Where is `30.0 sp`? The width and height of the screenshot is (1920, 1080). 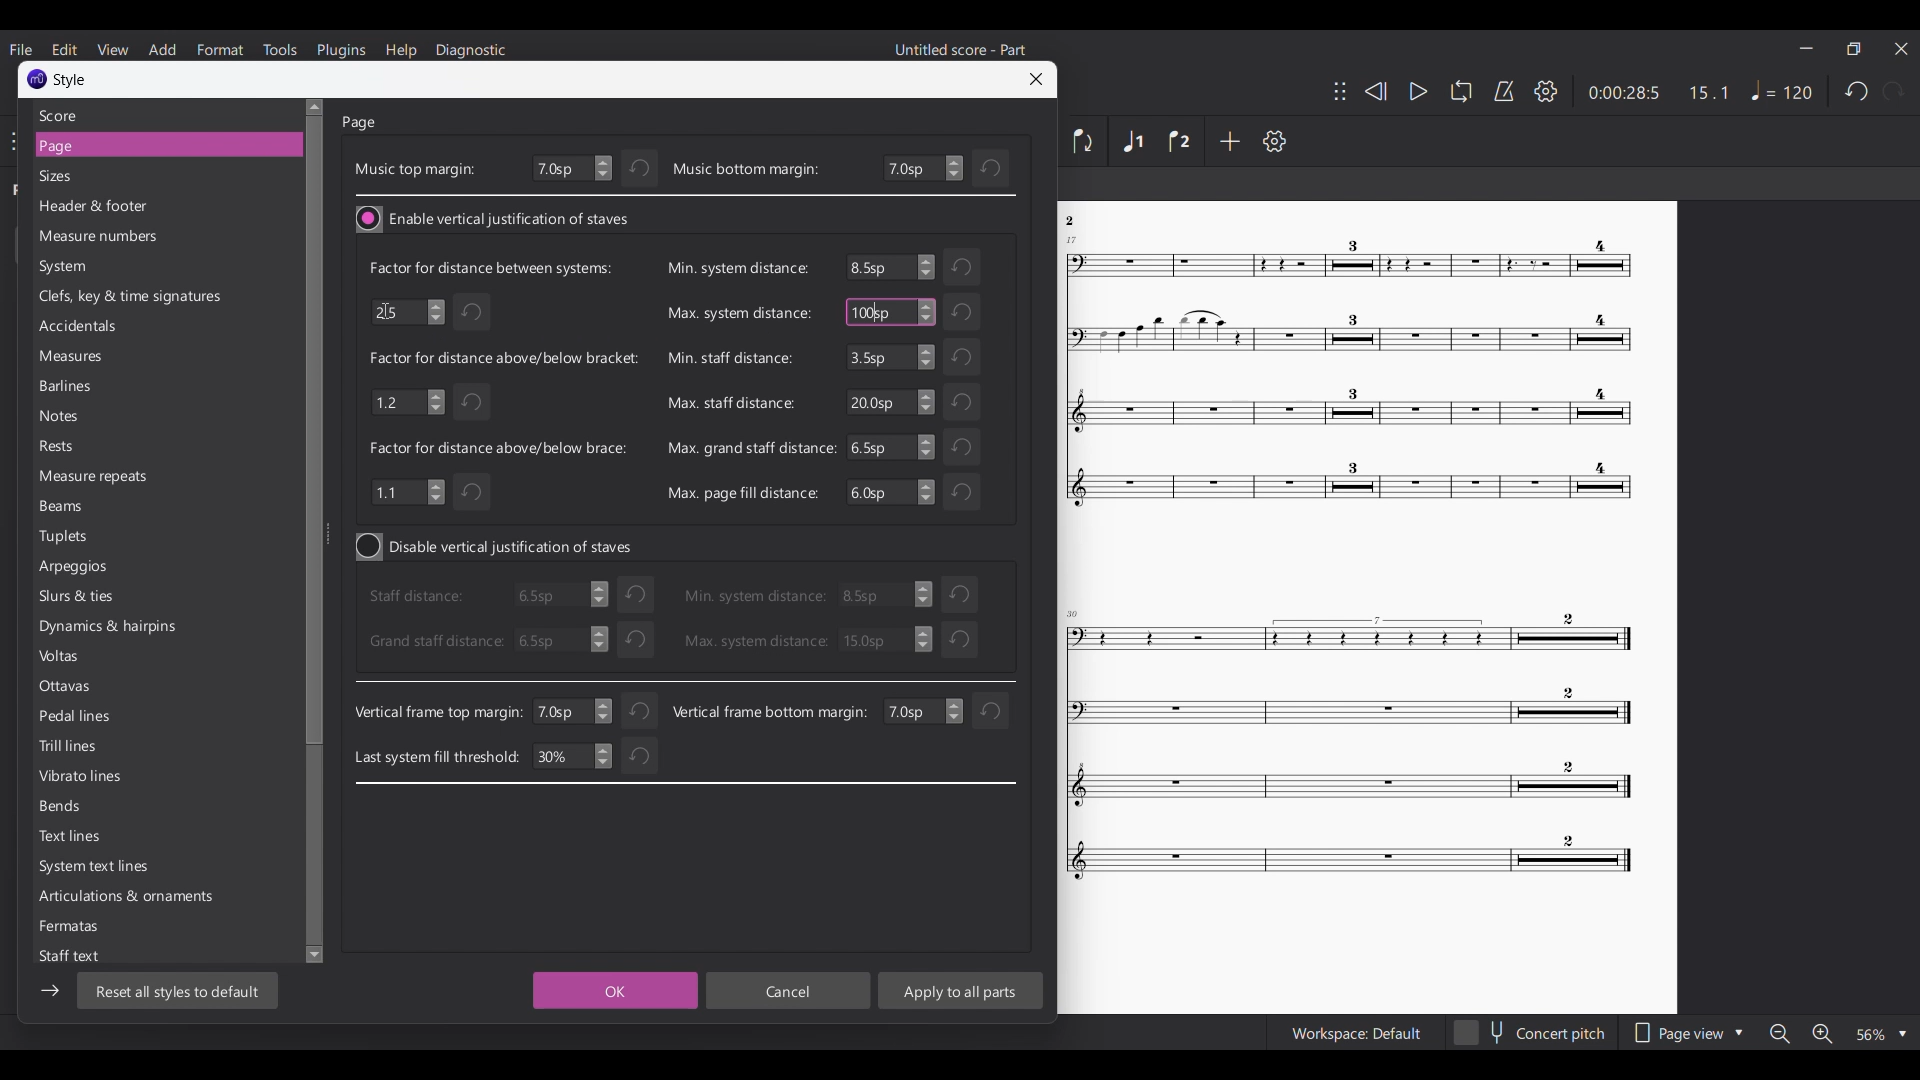
30.0 sp is located at coordinates (885, 639).